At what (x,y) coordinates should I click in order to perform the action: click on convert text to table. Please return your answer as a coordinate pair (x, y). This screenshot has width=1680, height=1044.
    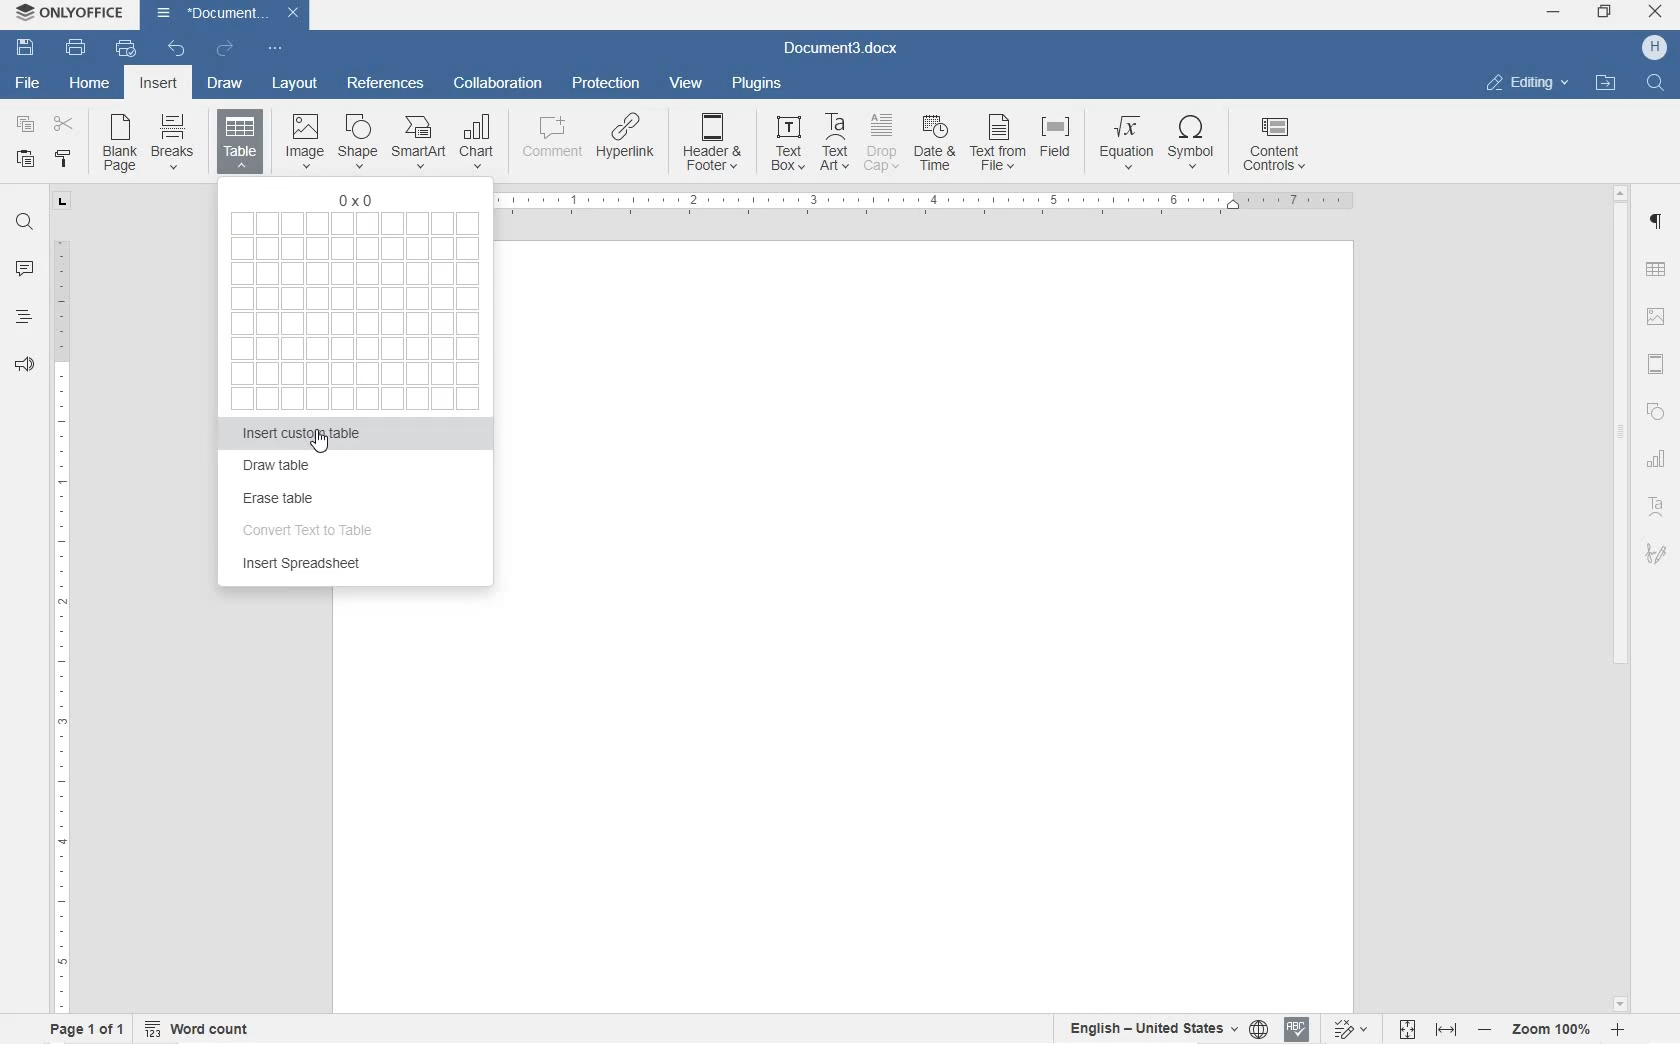
    Looking at the image, I should click on (343, 531).